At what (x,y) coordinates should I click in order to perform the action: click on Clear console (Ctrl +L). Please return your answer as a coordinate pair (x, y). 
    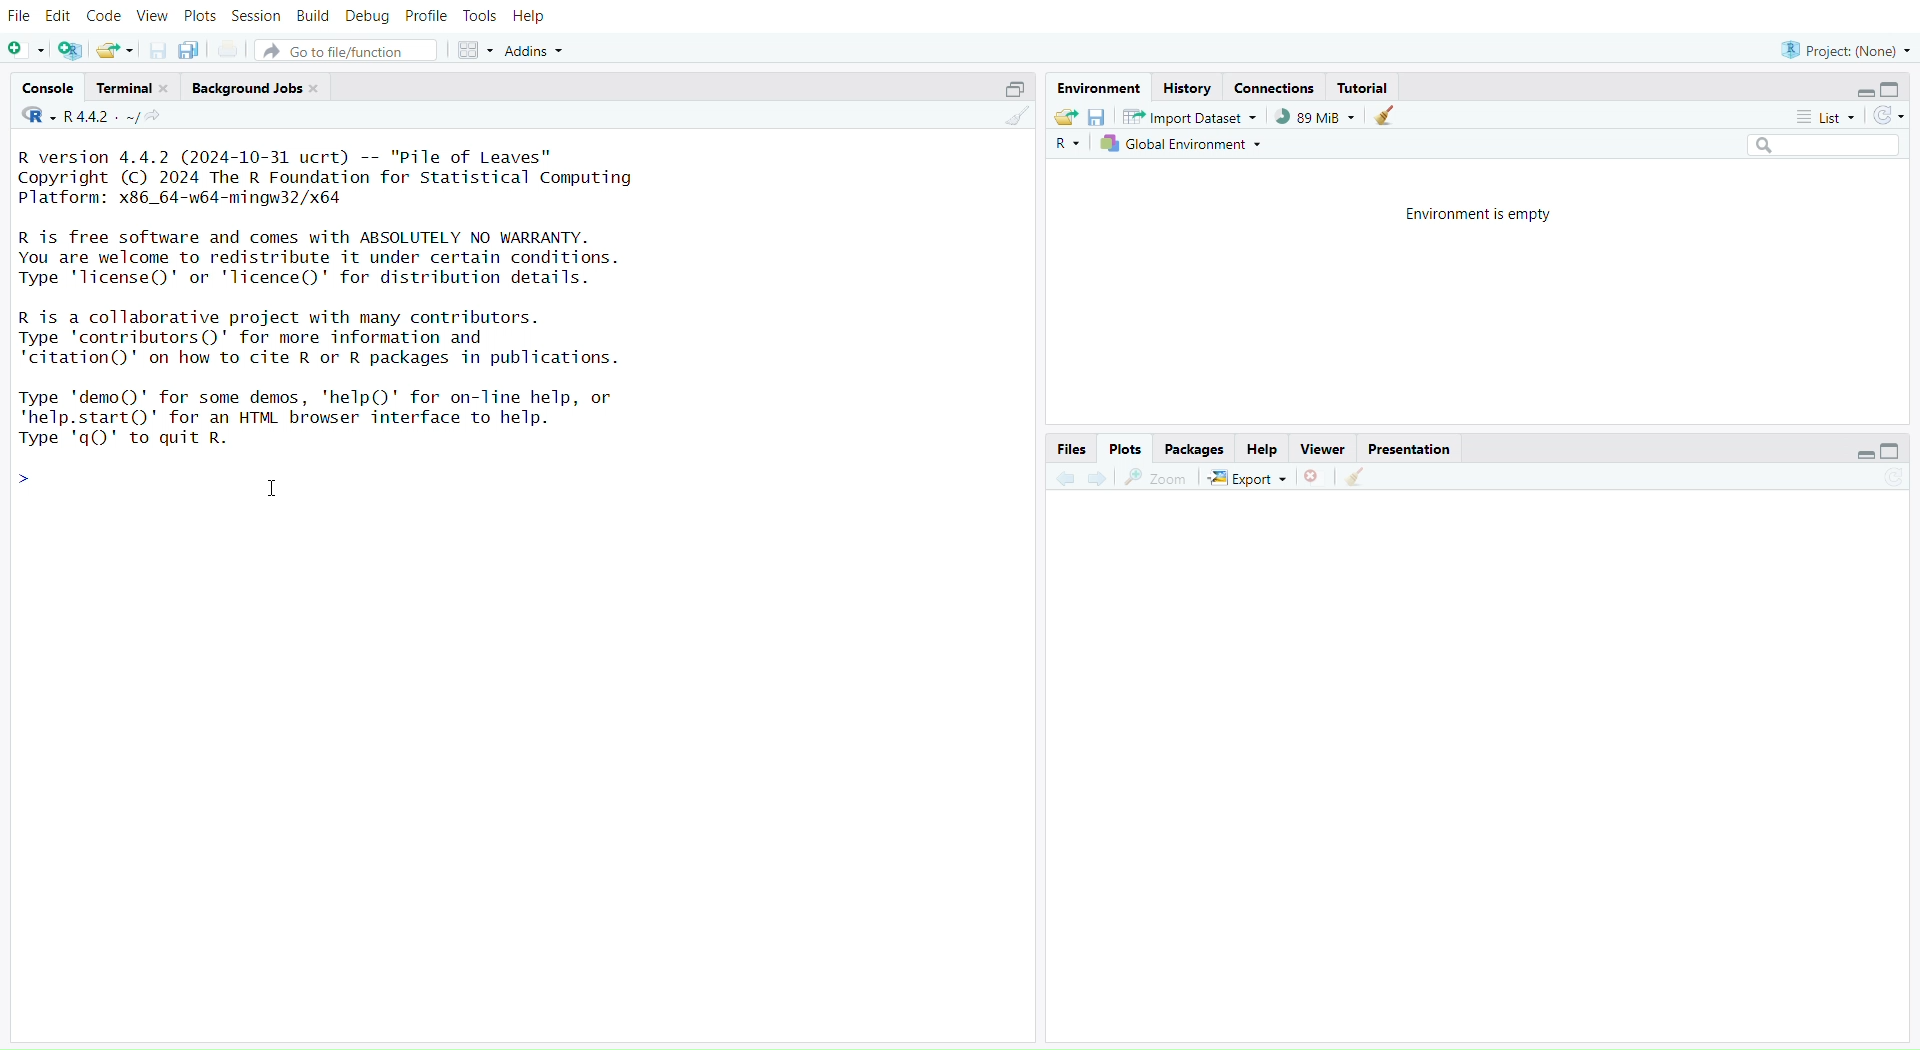
    Looking at the image, I should click on (1361, 476).